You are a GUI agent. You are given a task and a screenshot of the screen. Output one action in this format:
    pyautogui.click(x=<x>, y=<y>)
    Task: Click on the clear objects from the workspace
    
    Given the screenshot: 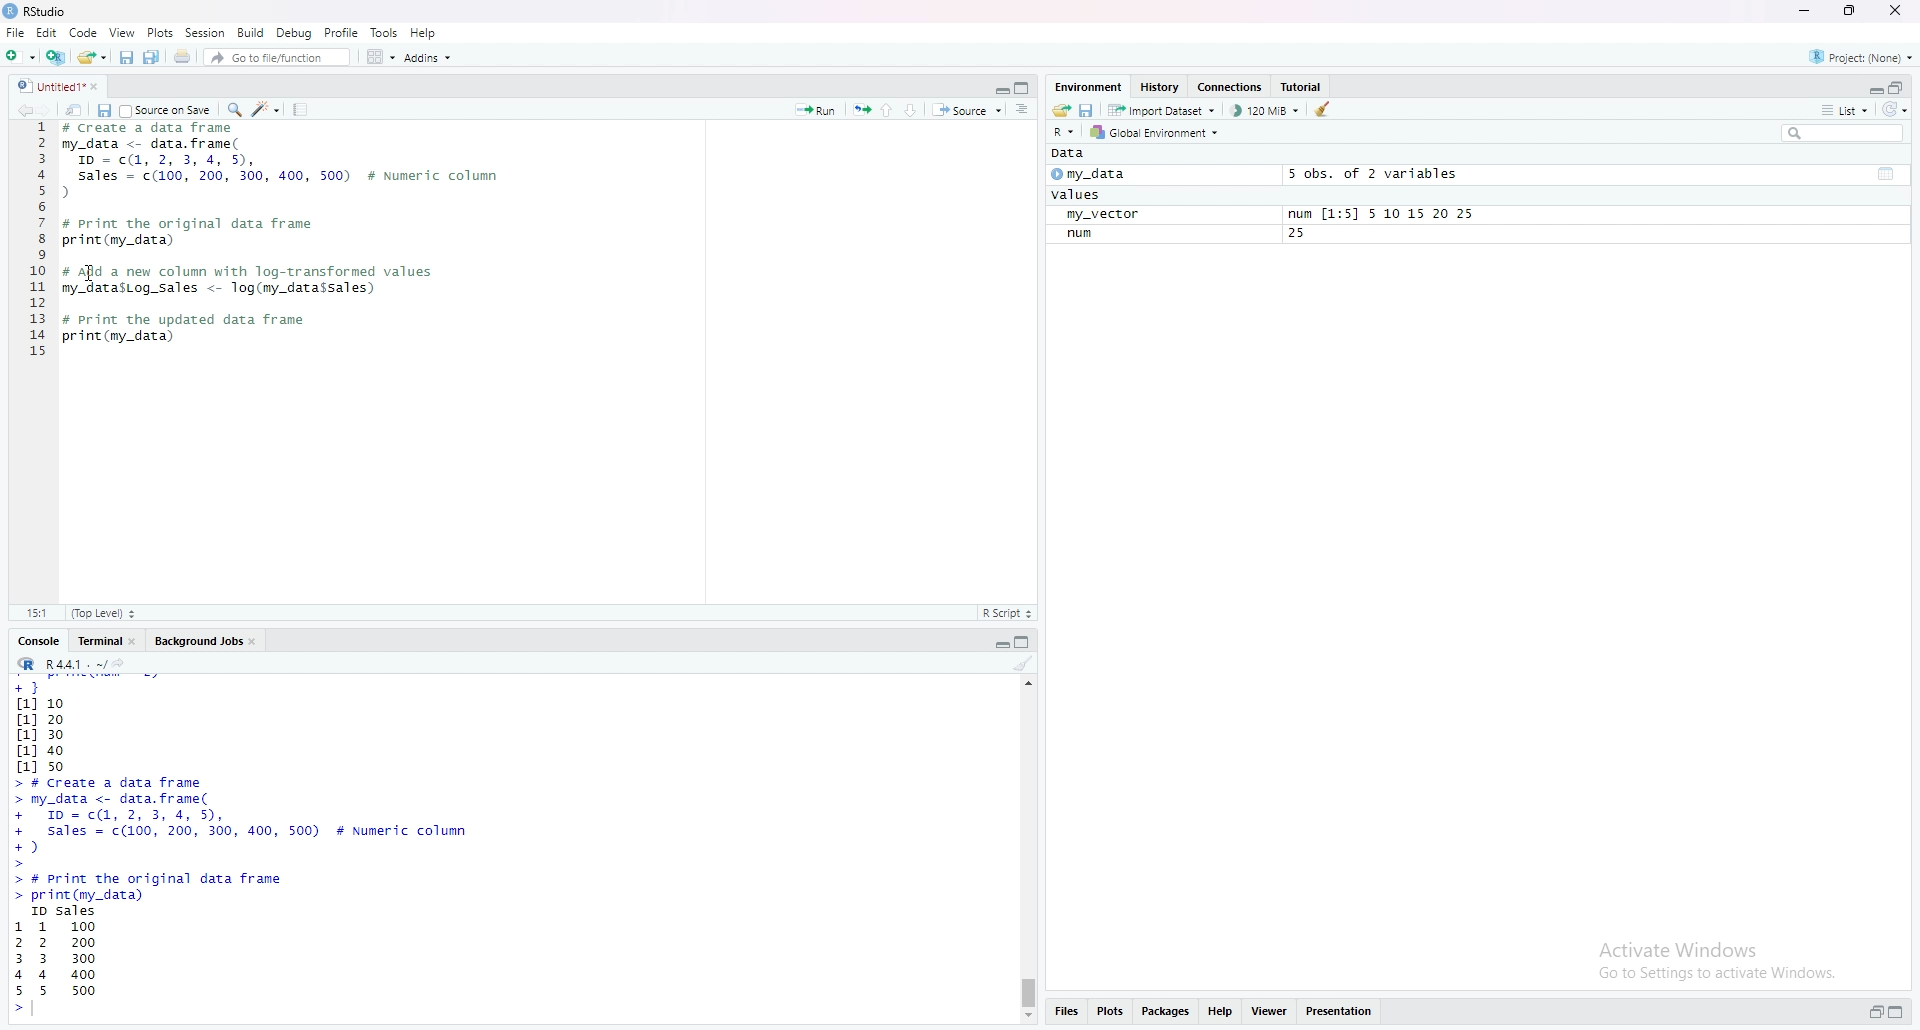 What is the action you would take?
    pyautogui.click(x=1324, y=112)
    